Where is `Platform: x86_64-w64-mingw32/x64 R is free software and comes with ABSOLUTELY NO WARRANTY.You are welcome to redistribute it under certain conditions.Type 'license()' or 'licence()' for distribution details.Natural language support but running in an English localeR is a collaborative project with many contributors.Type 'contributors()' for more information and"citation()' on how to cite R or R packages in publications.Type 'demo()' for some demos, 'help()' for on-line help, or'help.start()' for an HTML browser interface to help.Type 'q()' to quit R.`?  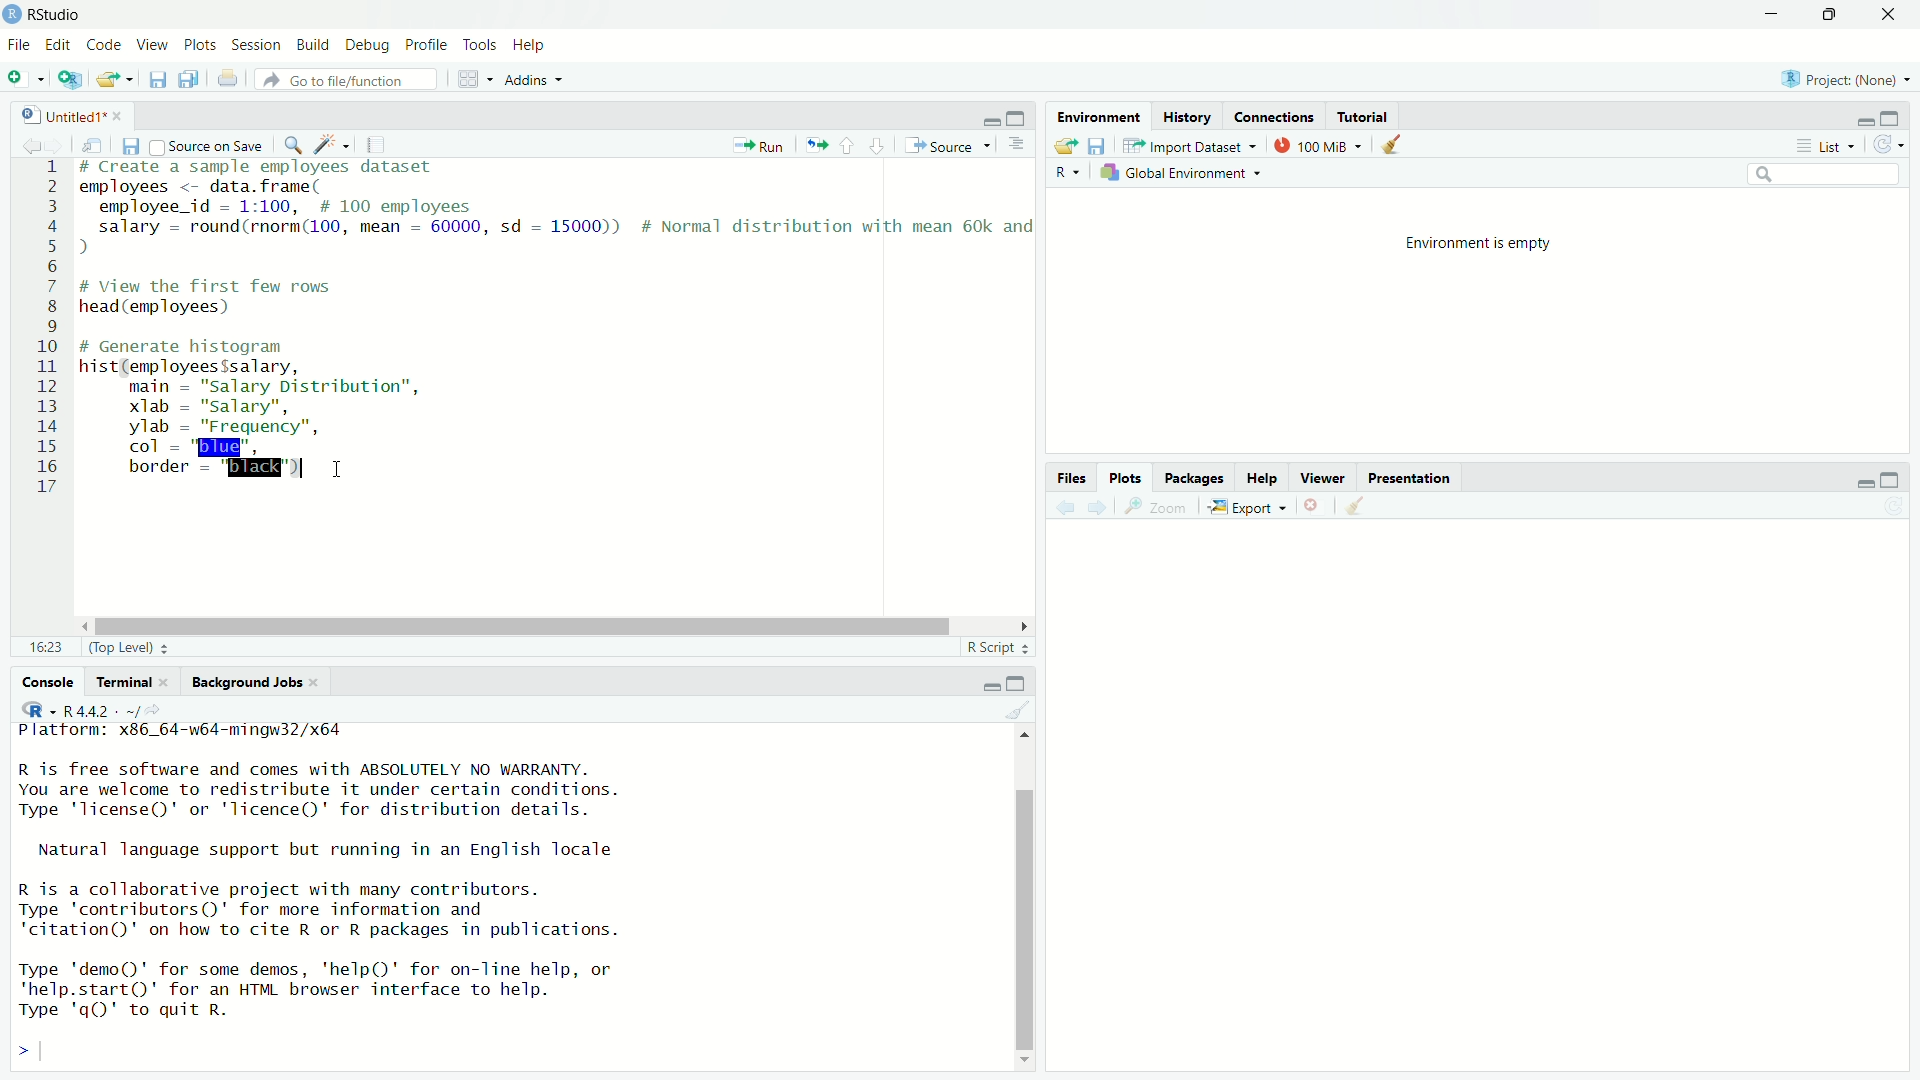 Platform: x86_64-w64-mingw32/x64 R is free software and comes with ABSOLUTELY NO WARRANTY.You are welcome to redistribute it under certain conditions.Type 'license()' or 'licence()' for distribution details.Natural language support but running in an English localeR is a collaborative project with many contributors.Type 'contributors()' for more information and"citation()' on how to cite R or R packages in publications.Type 'demo()' for some demos, 'help()' for on-line help, or'help.start()' for an HTML browser interface to help.Type 'q()' to quit R. is located at coordinates (362, 878).